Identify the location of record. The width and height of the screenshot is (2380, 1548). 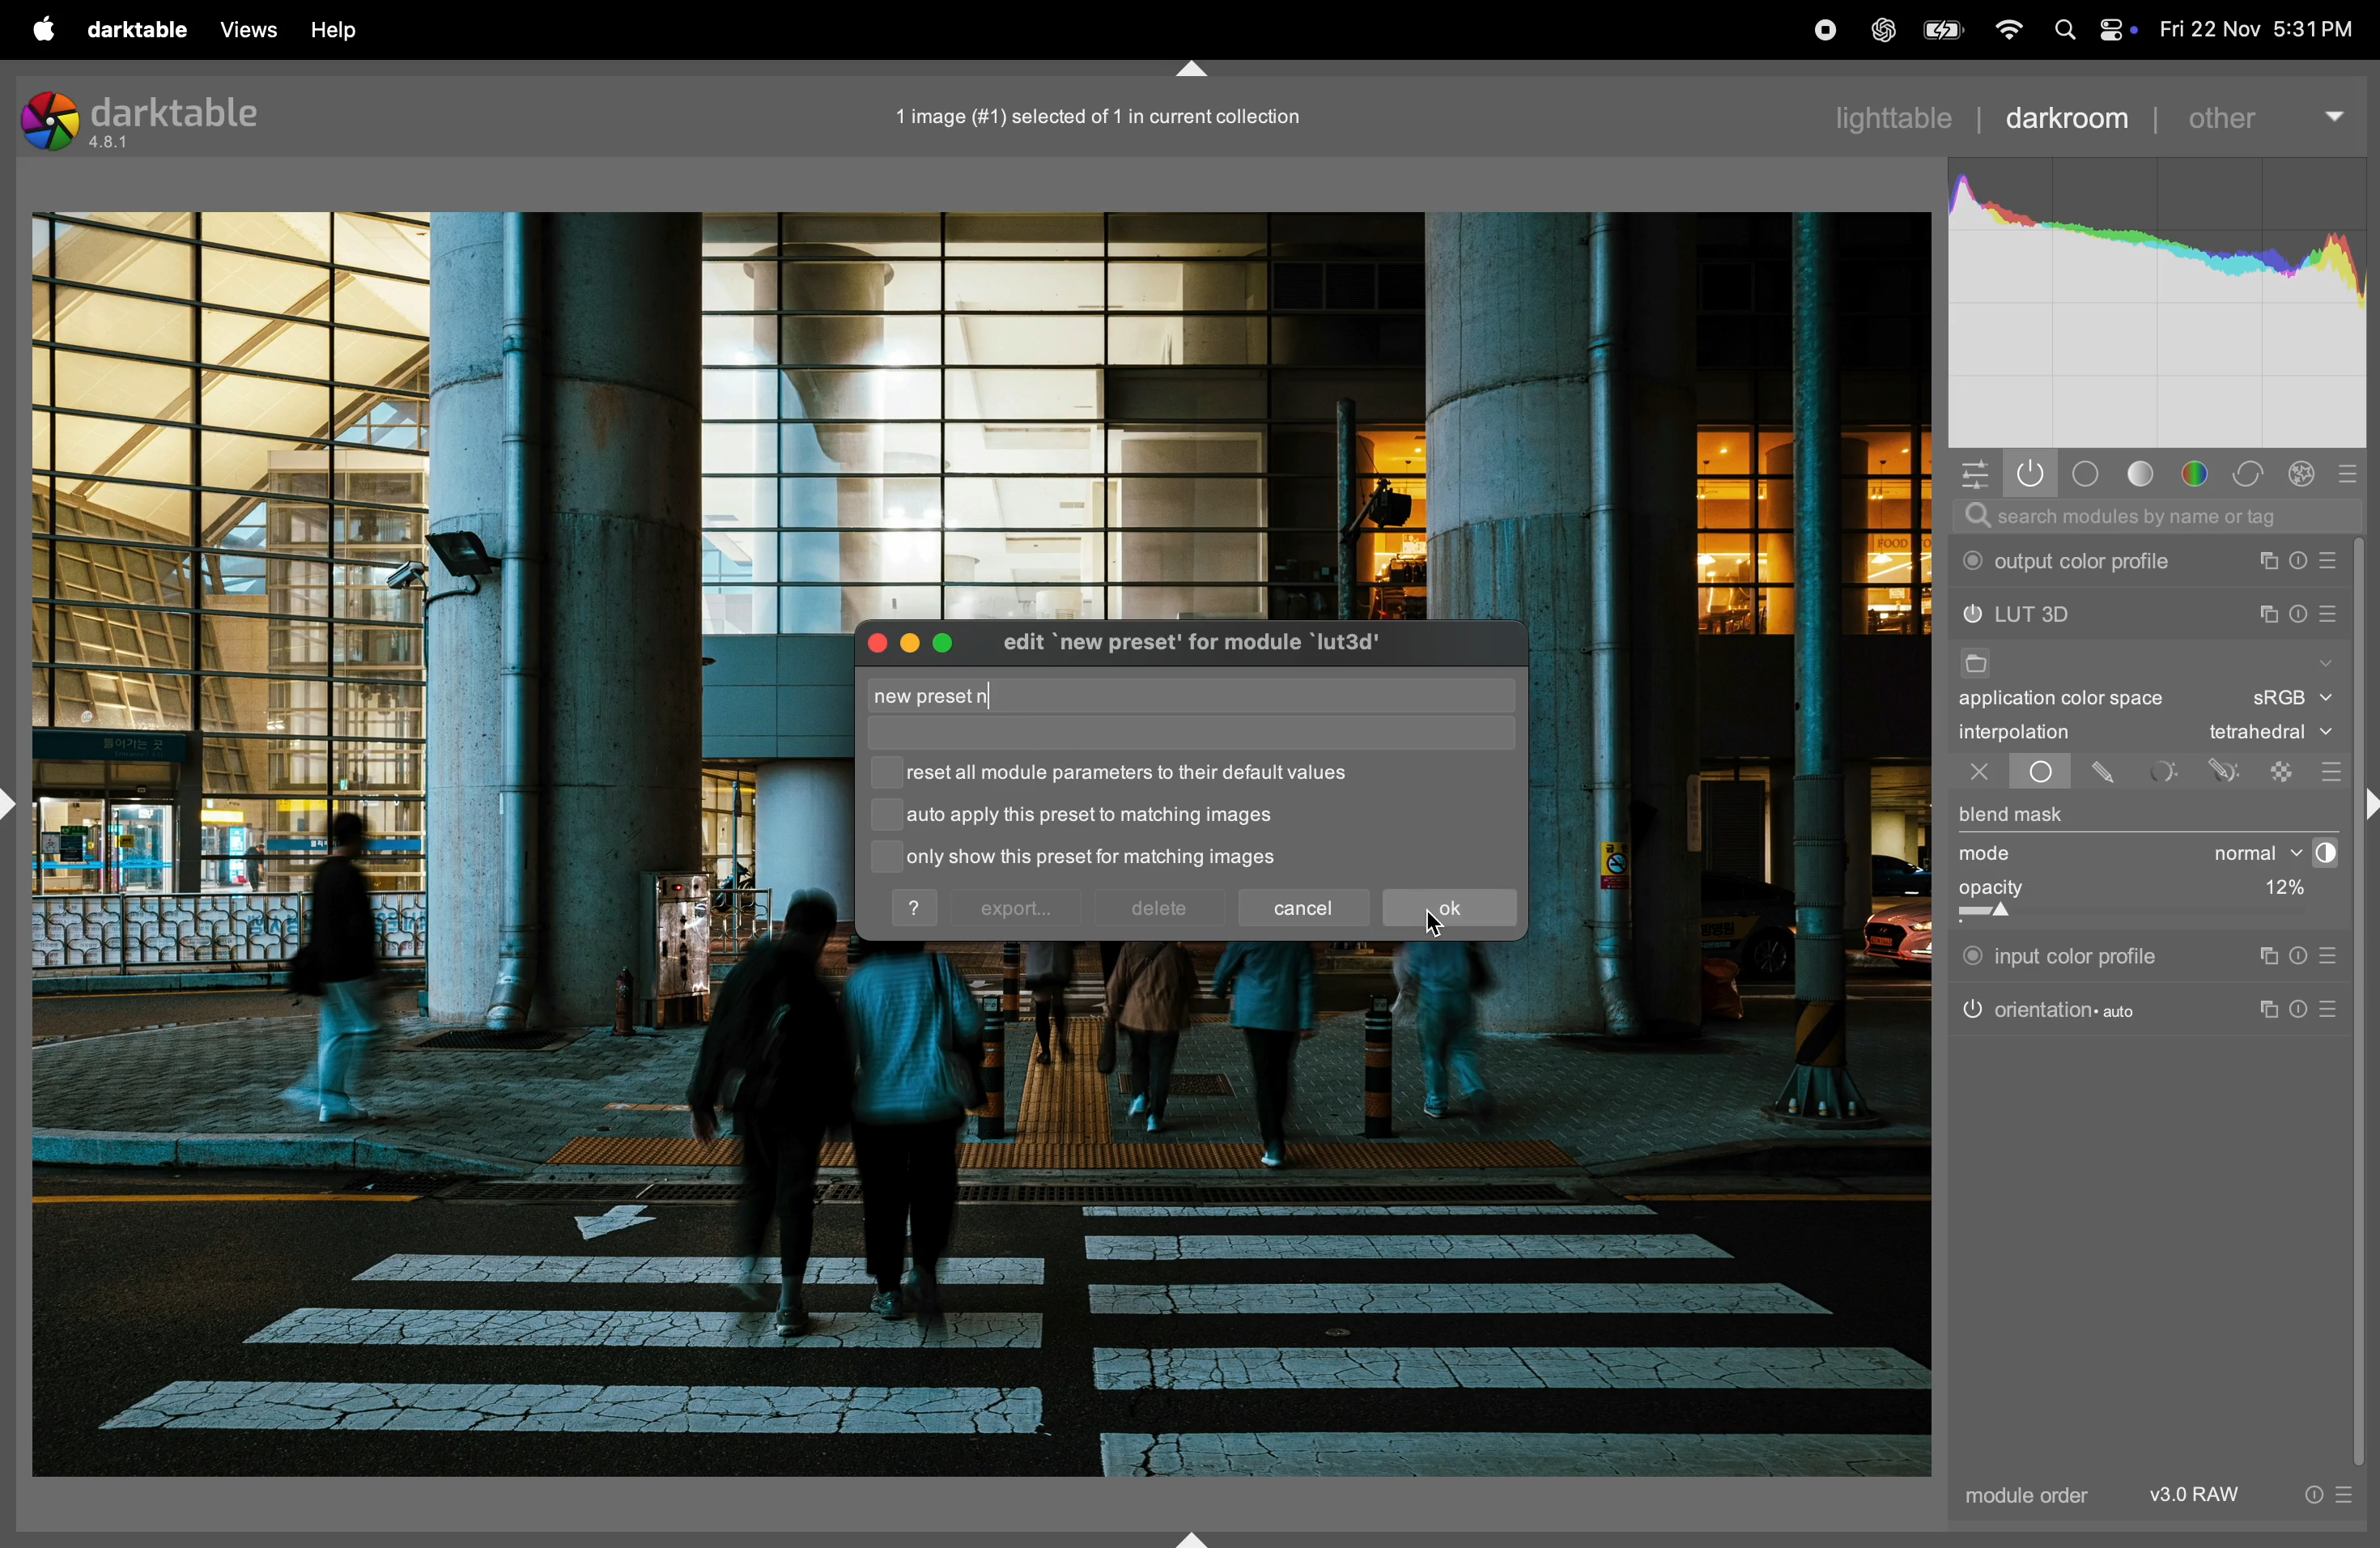
(1818, 31).